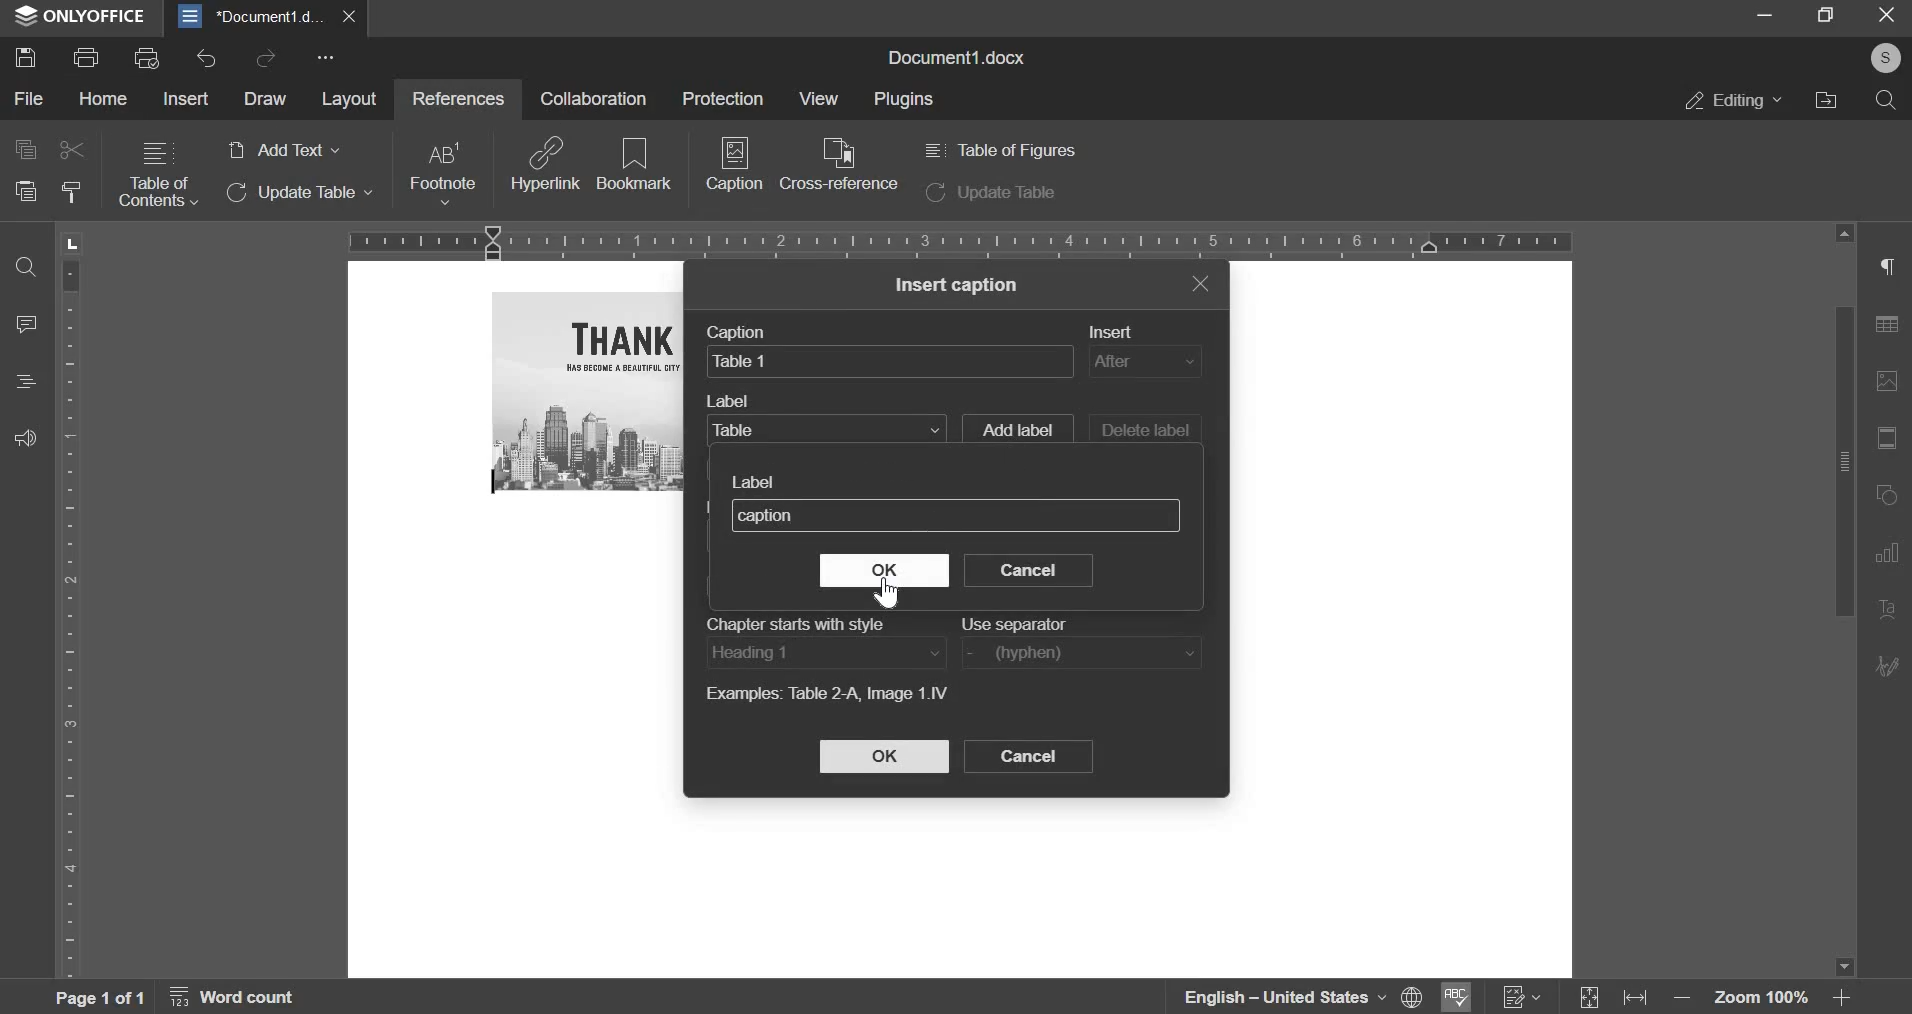 The height and width of the screenshot is (1014, 1912). Describe the element at coordinates (104, 99) in the screenshot. I see `home` at that location.